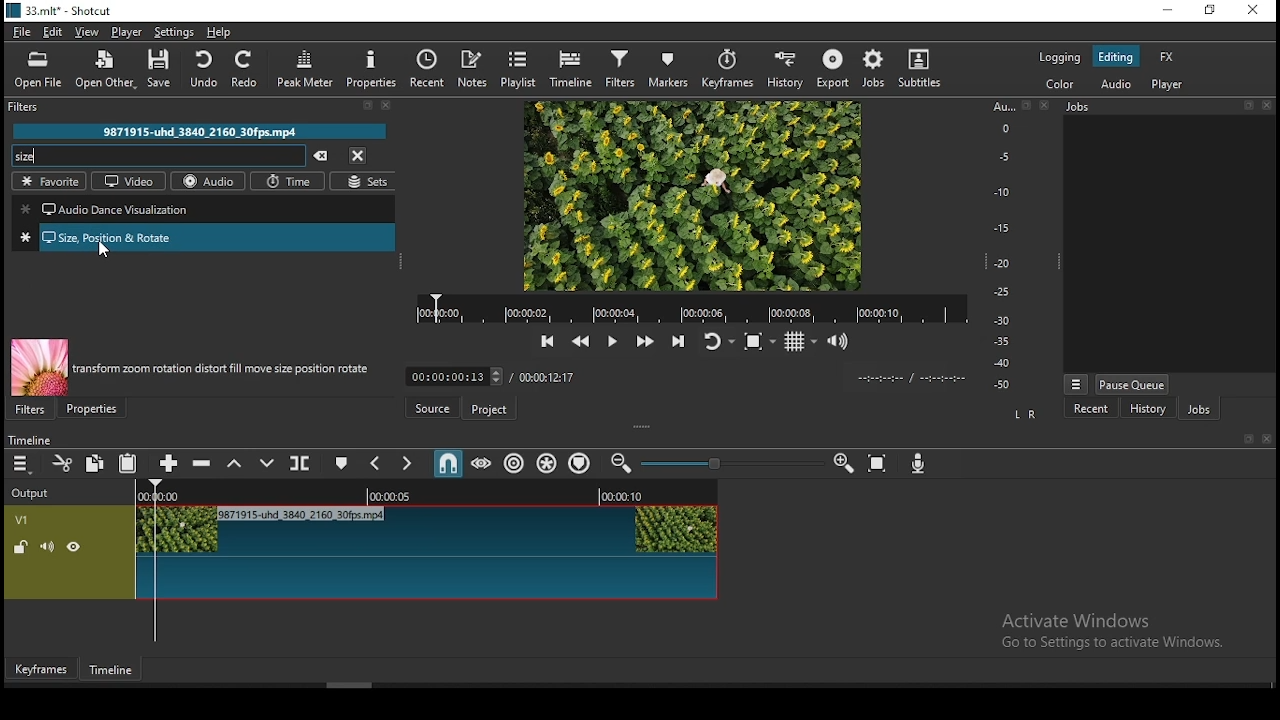  Describe the element at coordinates (1000, 291) in the screenshot. I see `-25` at that location.